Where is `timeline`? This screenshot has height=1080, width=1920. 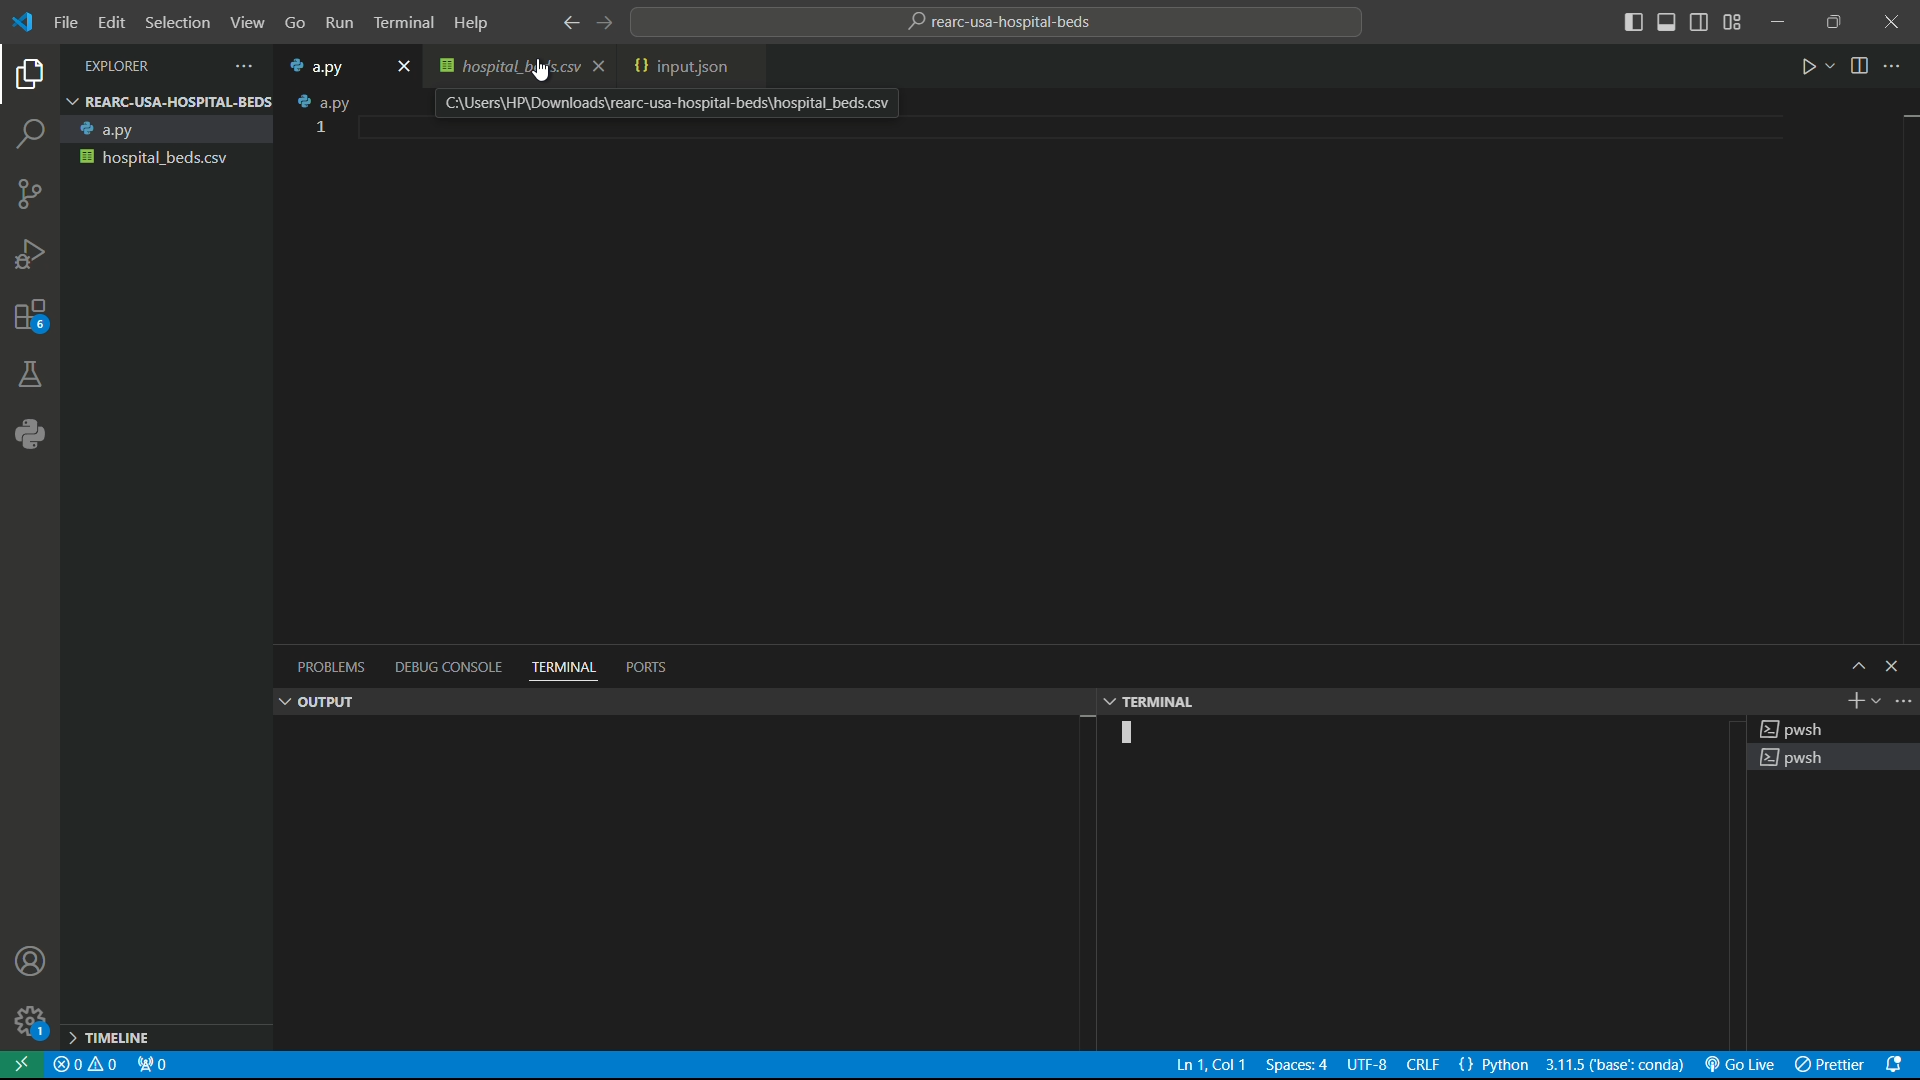
timeline is located at coordinates (166, 1036).